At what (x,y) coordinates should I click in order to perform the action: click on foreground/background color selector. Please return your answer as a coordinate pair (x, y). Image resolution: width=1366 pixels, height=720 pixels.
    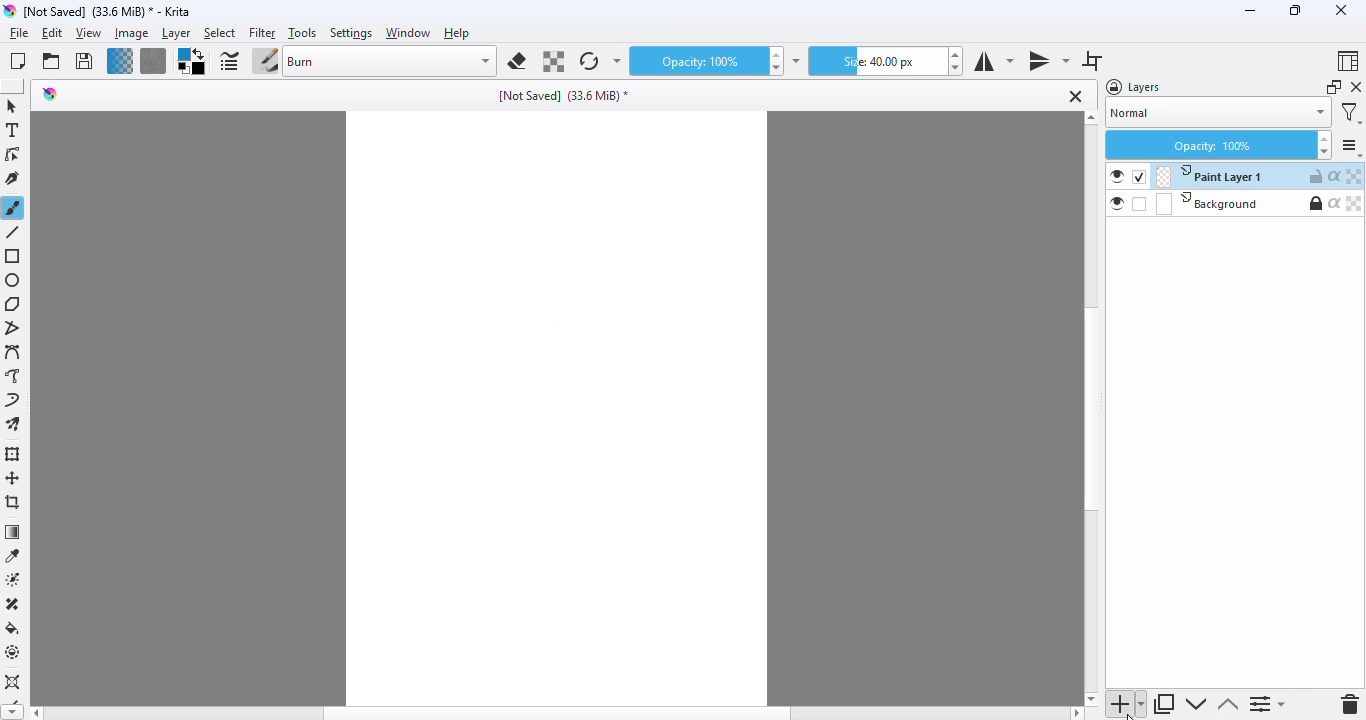
    Looking at the image, I should click on (190, 62).